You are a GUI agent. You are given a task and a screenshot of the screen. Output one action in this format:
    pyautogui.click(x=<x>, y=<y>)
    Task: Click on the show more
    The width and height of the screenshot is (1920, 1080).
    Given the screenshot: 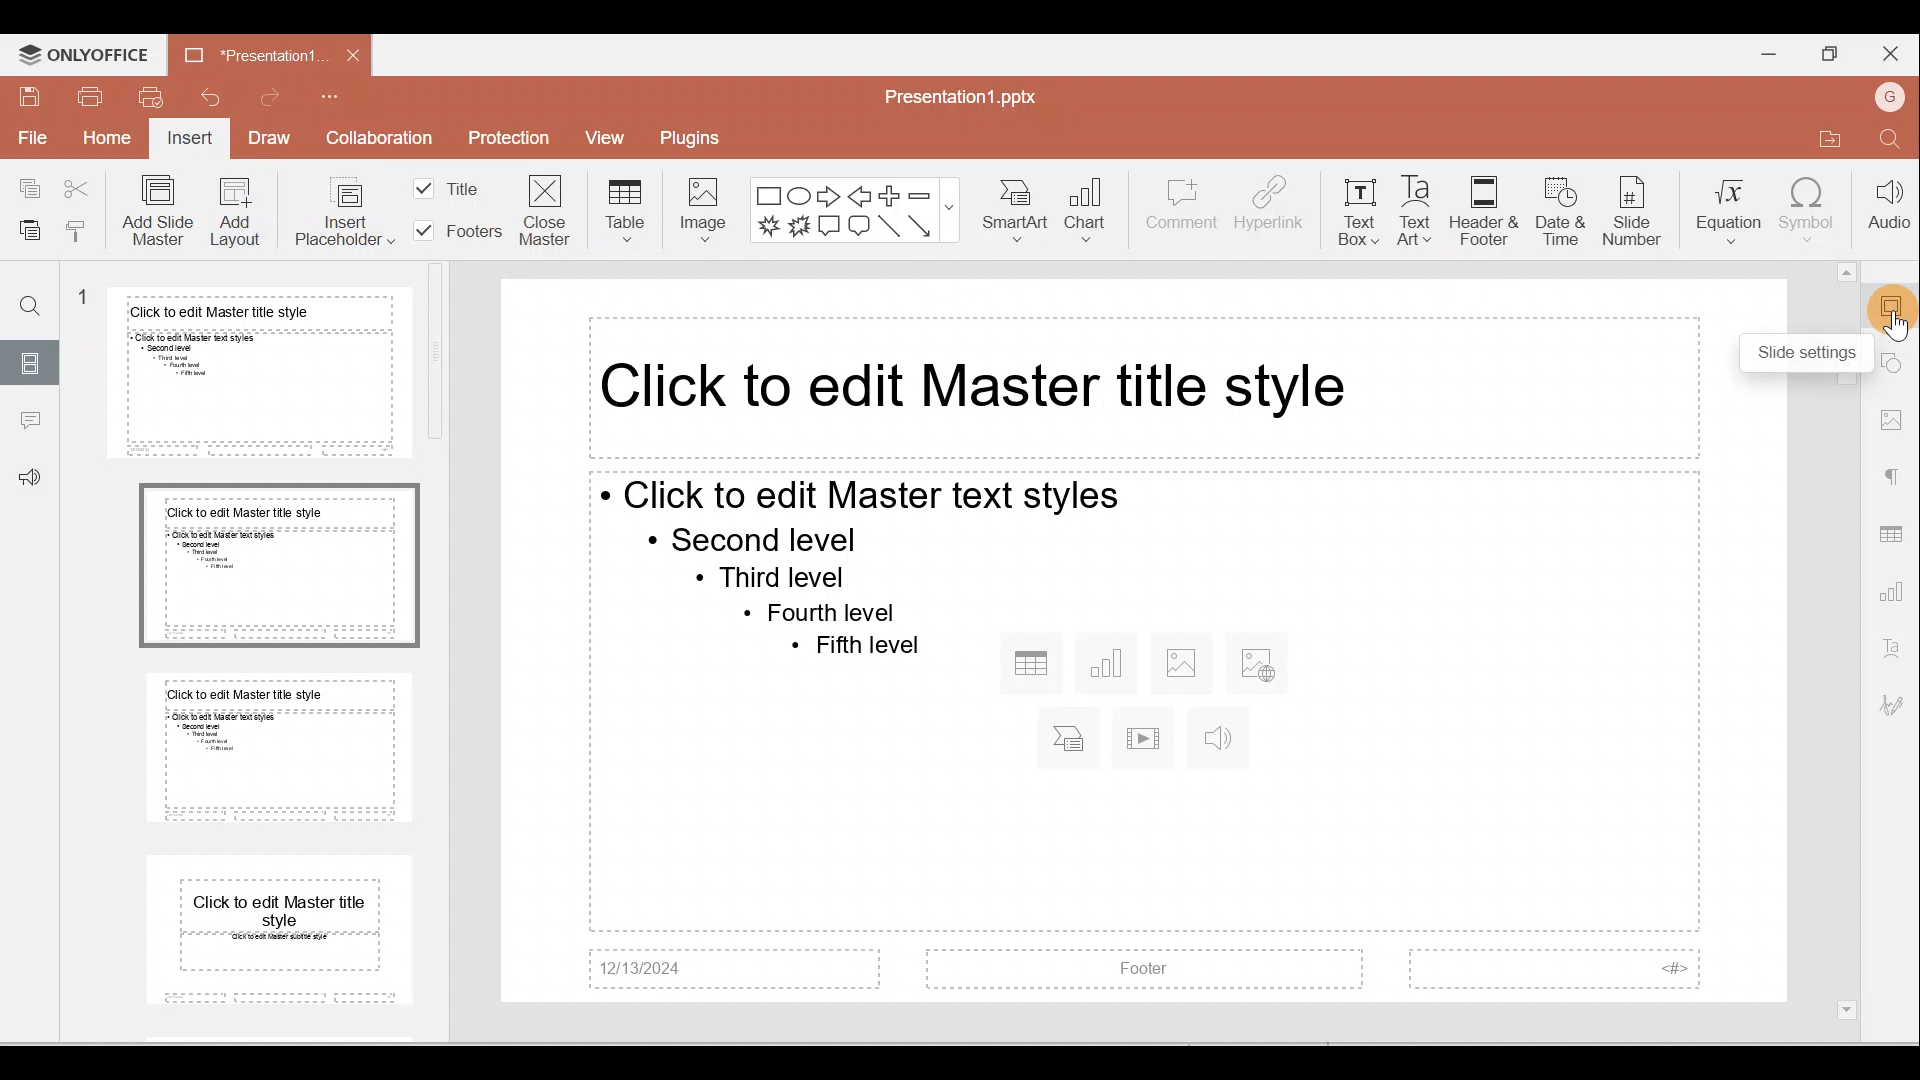 What is the action you would take?
    pyautogui.click(x=951, y=205)
    